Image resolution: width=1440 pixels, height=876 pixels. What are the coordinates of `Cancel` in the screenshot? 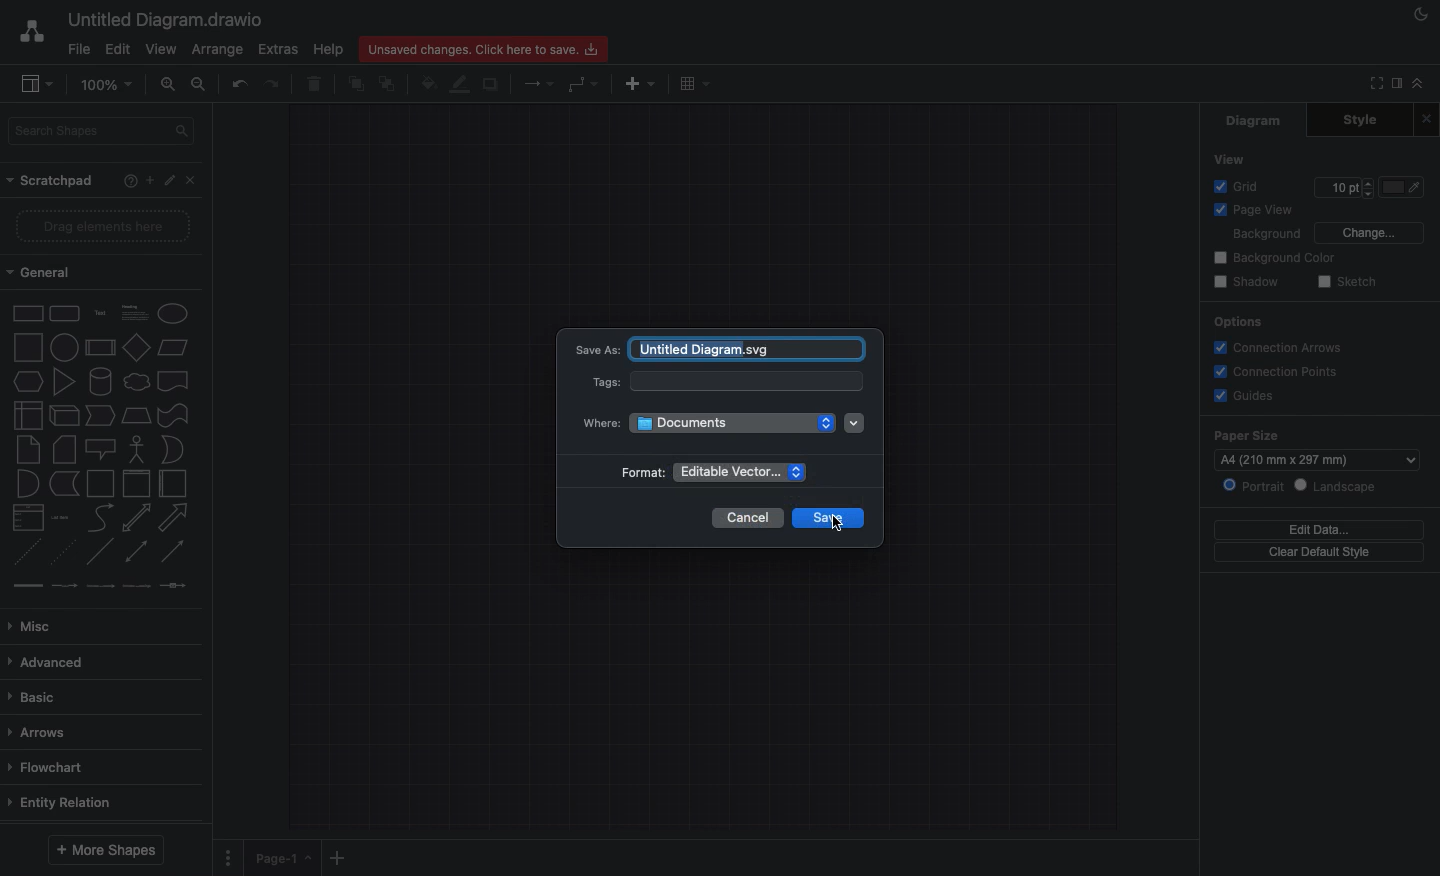 It's located at (748, 519).